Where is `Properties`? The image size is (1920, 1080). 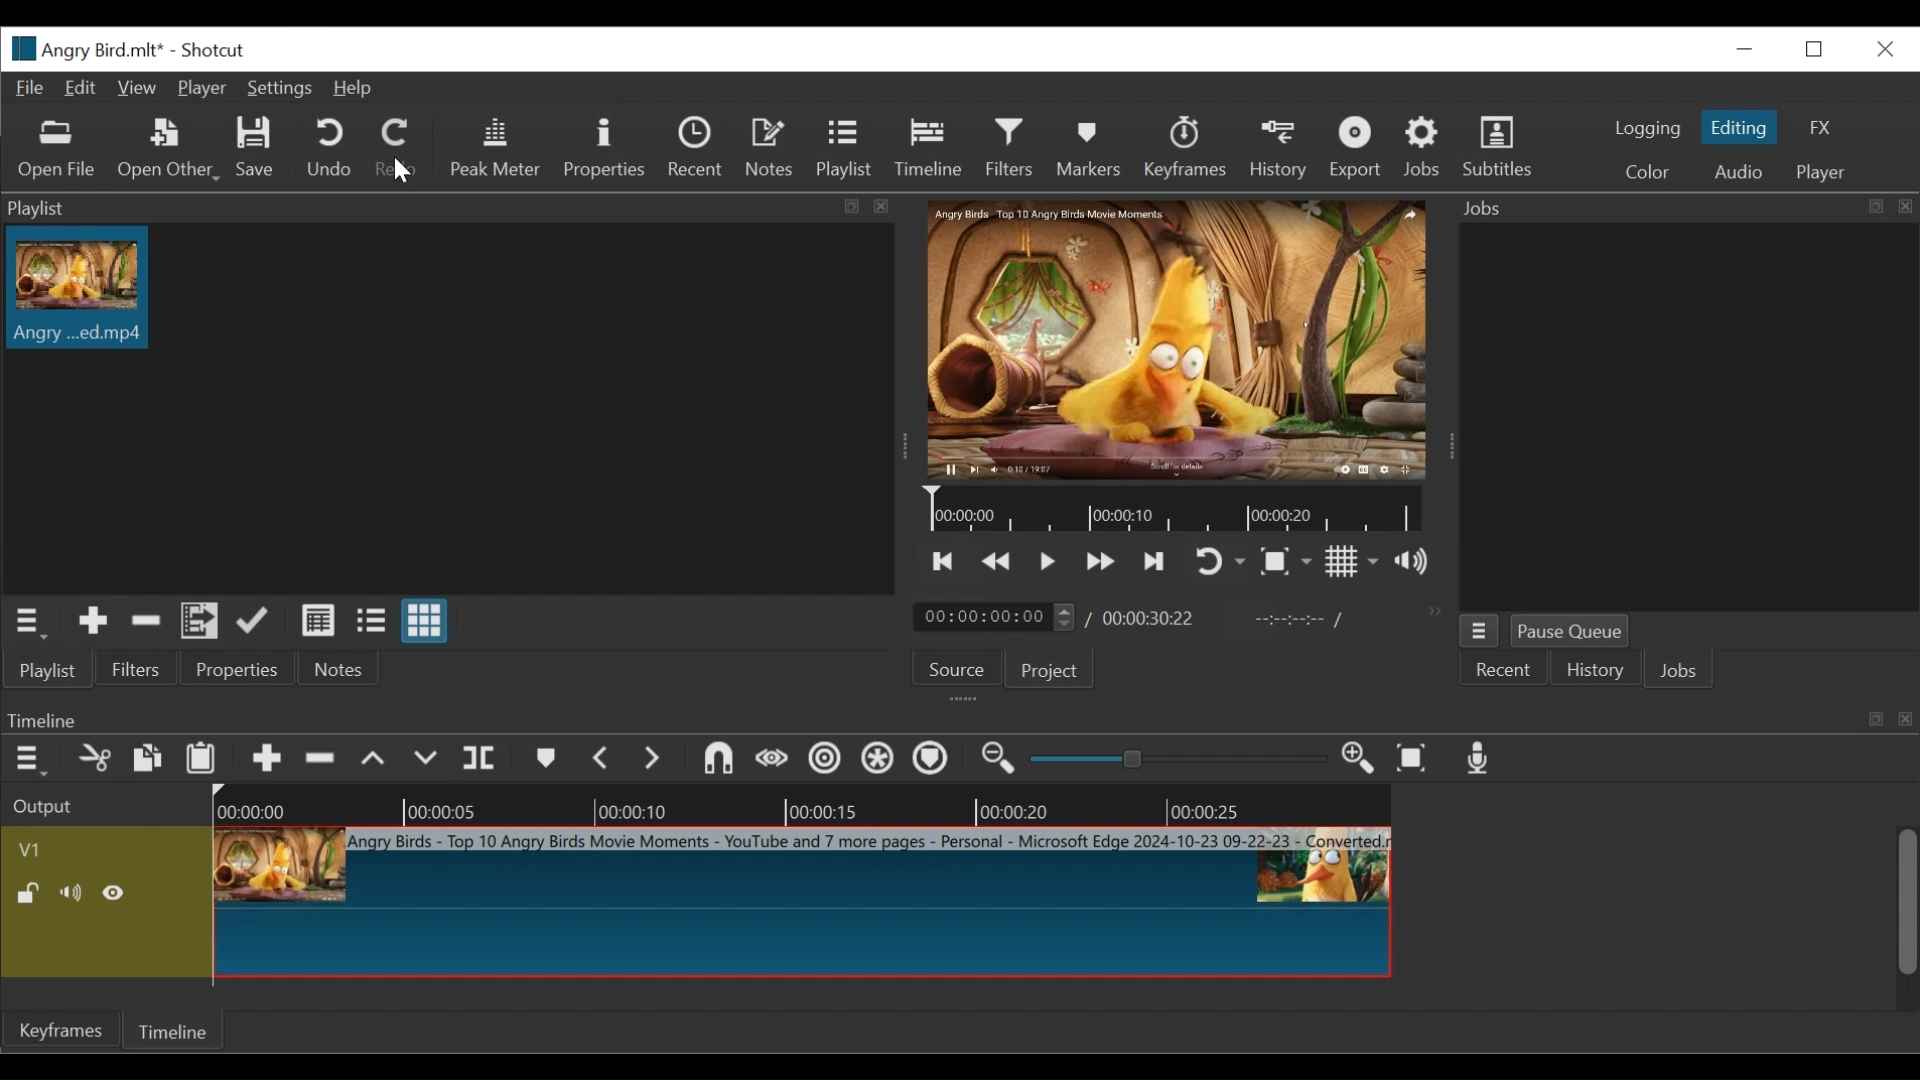
Properties is located at coordinates (232, 667).